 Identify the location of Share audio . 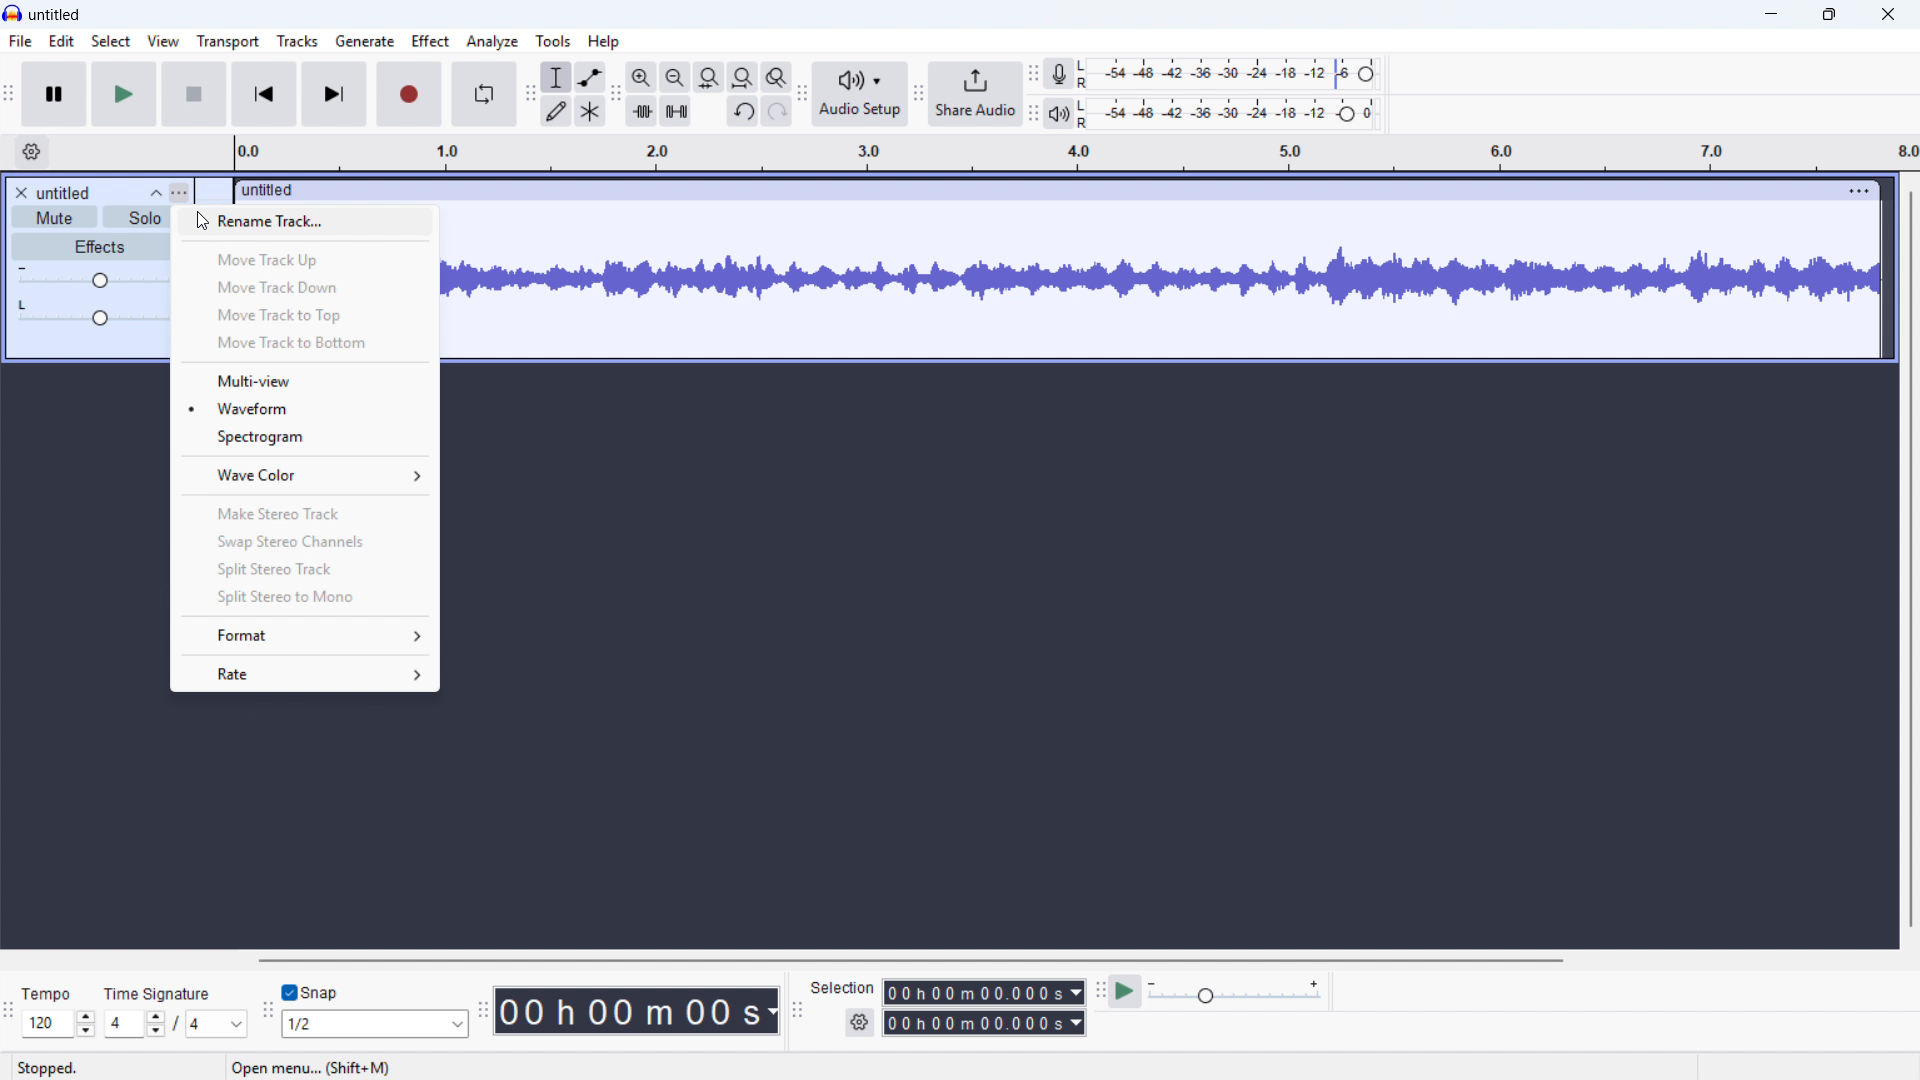
(976, 95).